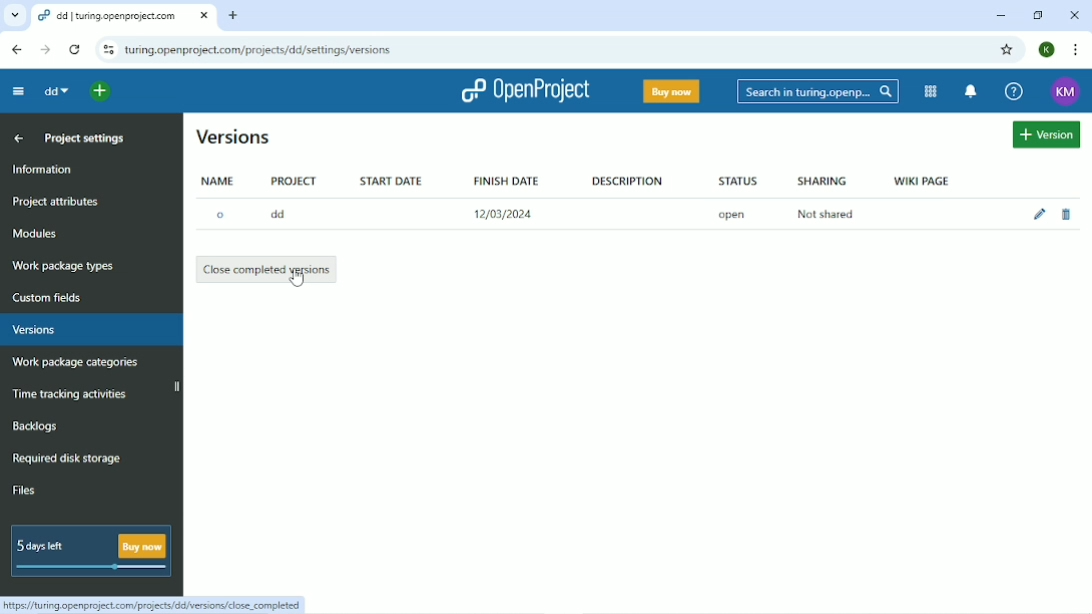 The height and width of the screenshot is (614, 1092). Describe the element at coordinates (1013, 92) in the screenshot. I see `Help` at that location.